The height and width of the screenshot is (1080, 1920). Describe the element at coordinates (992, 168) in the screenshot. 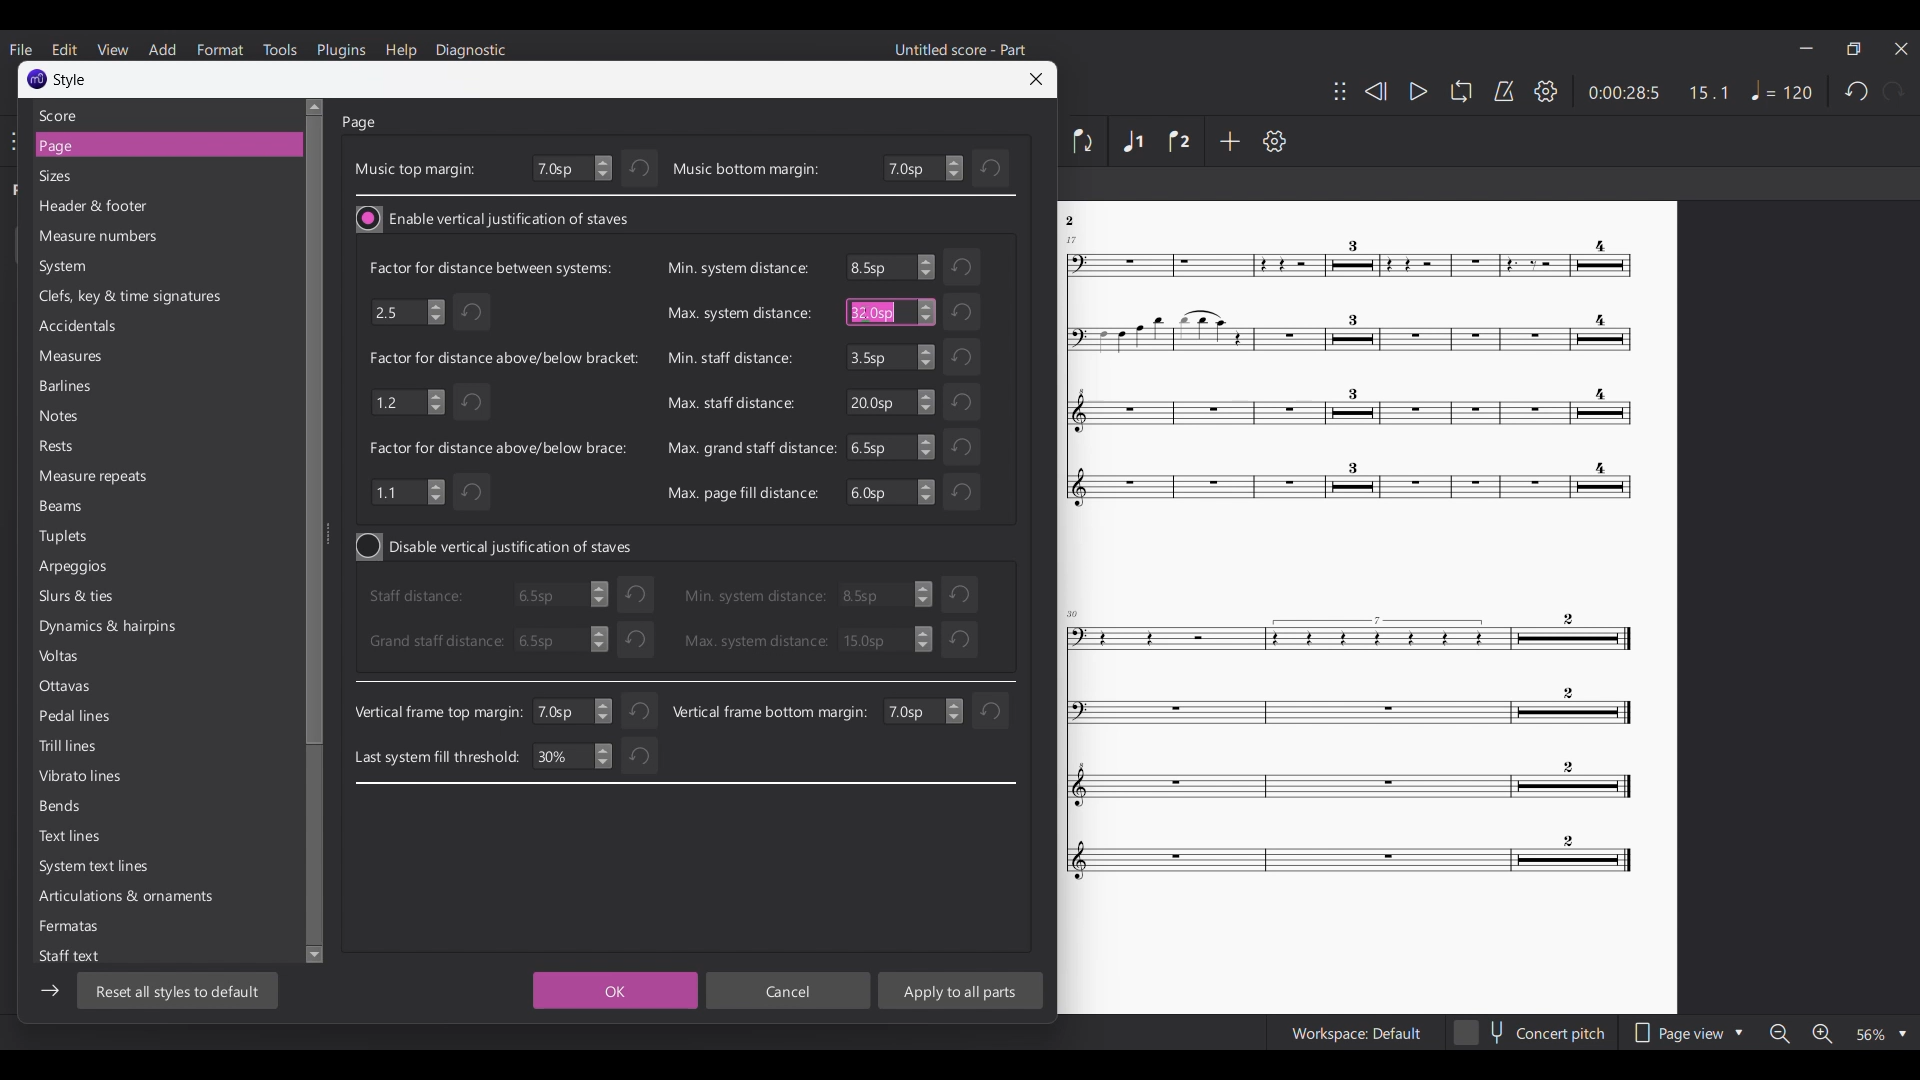

I see `Undo change` at that location.